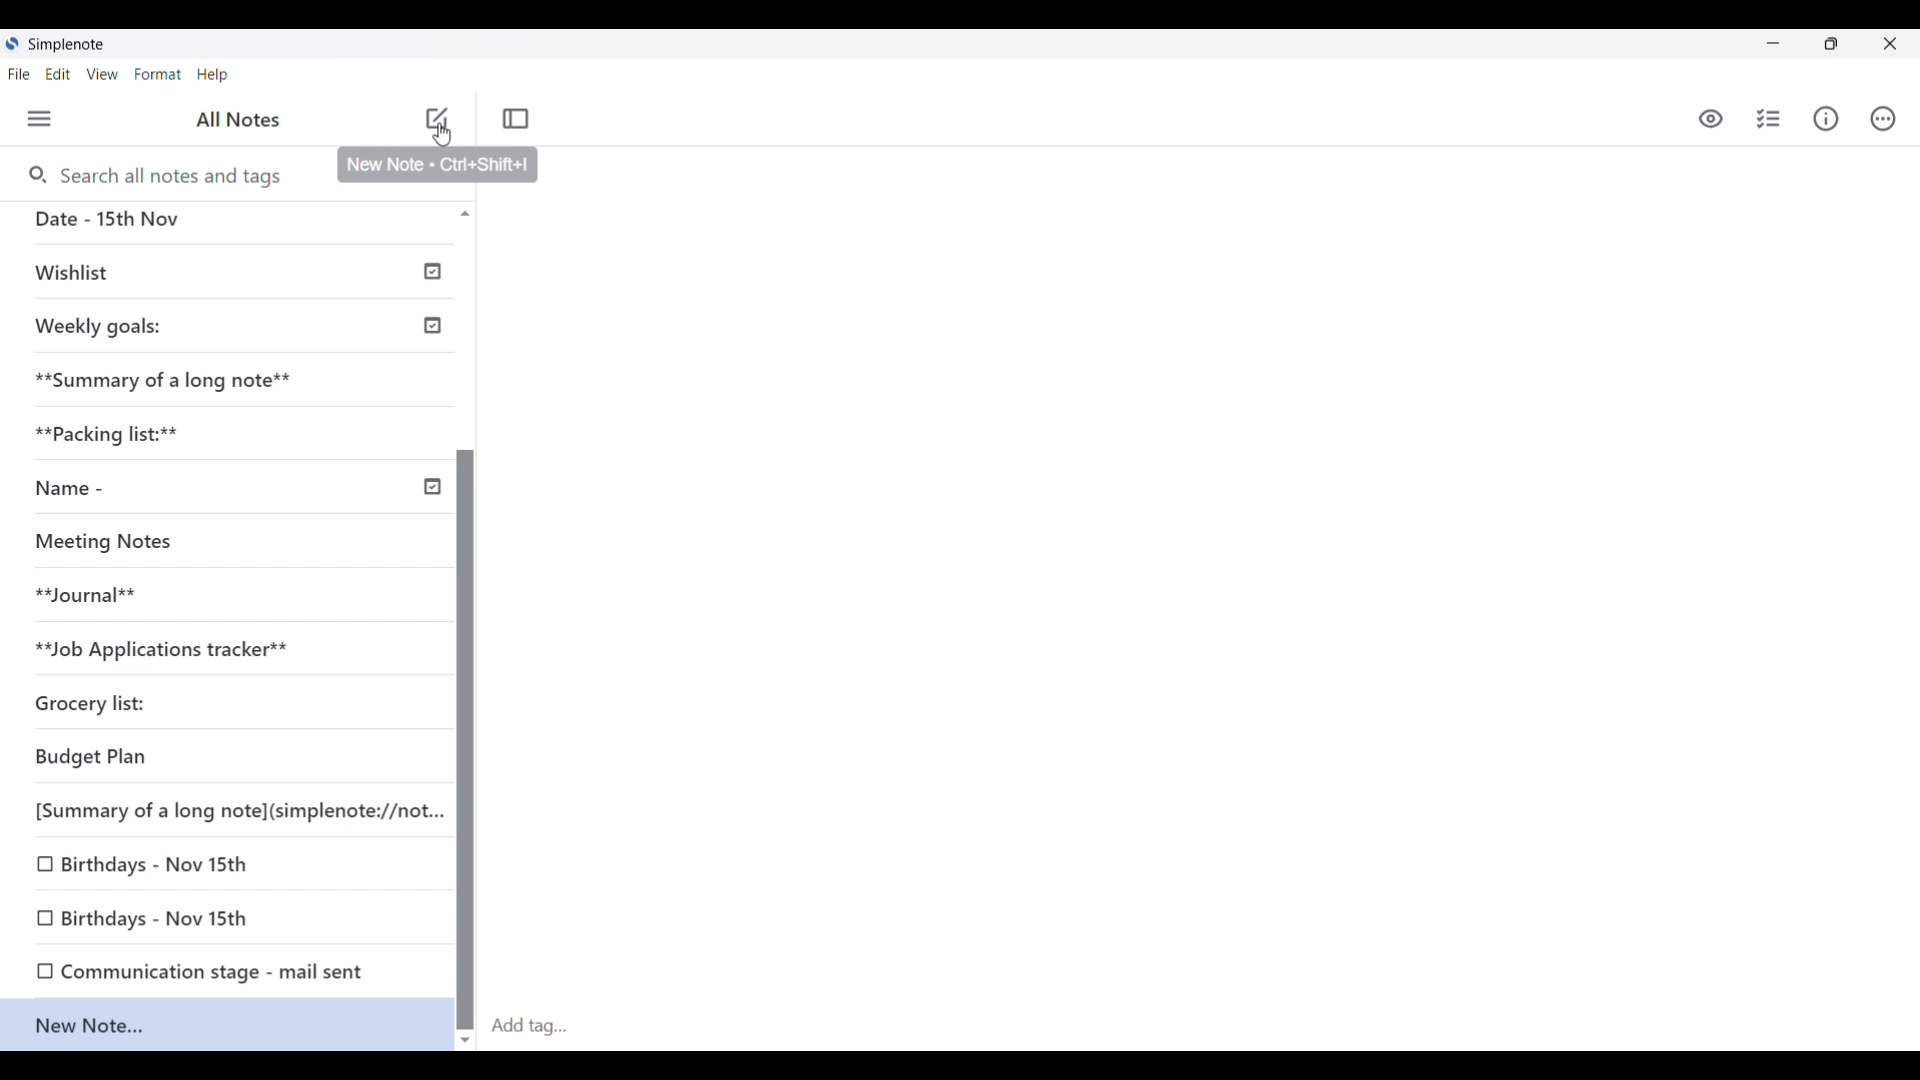 The width and height of the screenshot is (1920, 1080). I want to click on Info, so click(1826, 119).